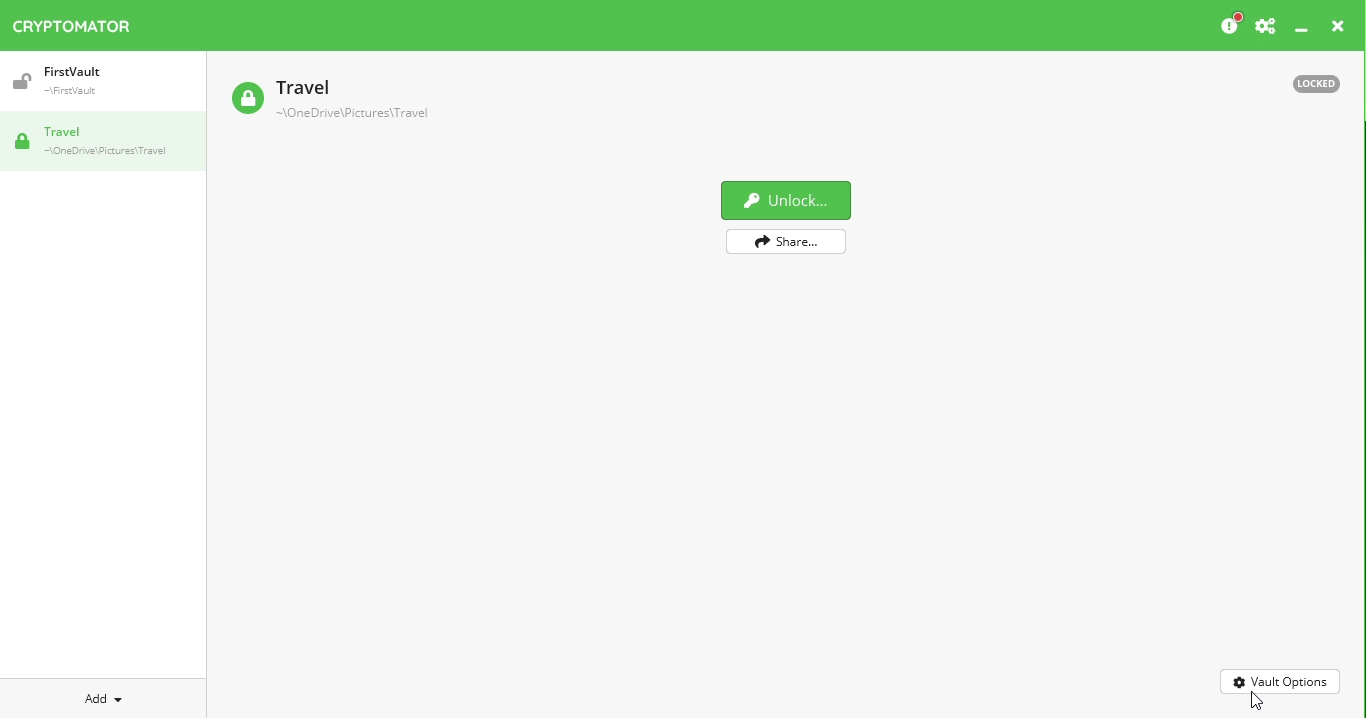 This screenshot has height=718, width=1366. Describe the element at coordinates (1303, 30) in the screenshot. I see `Minimize` at that location.